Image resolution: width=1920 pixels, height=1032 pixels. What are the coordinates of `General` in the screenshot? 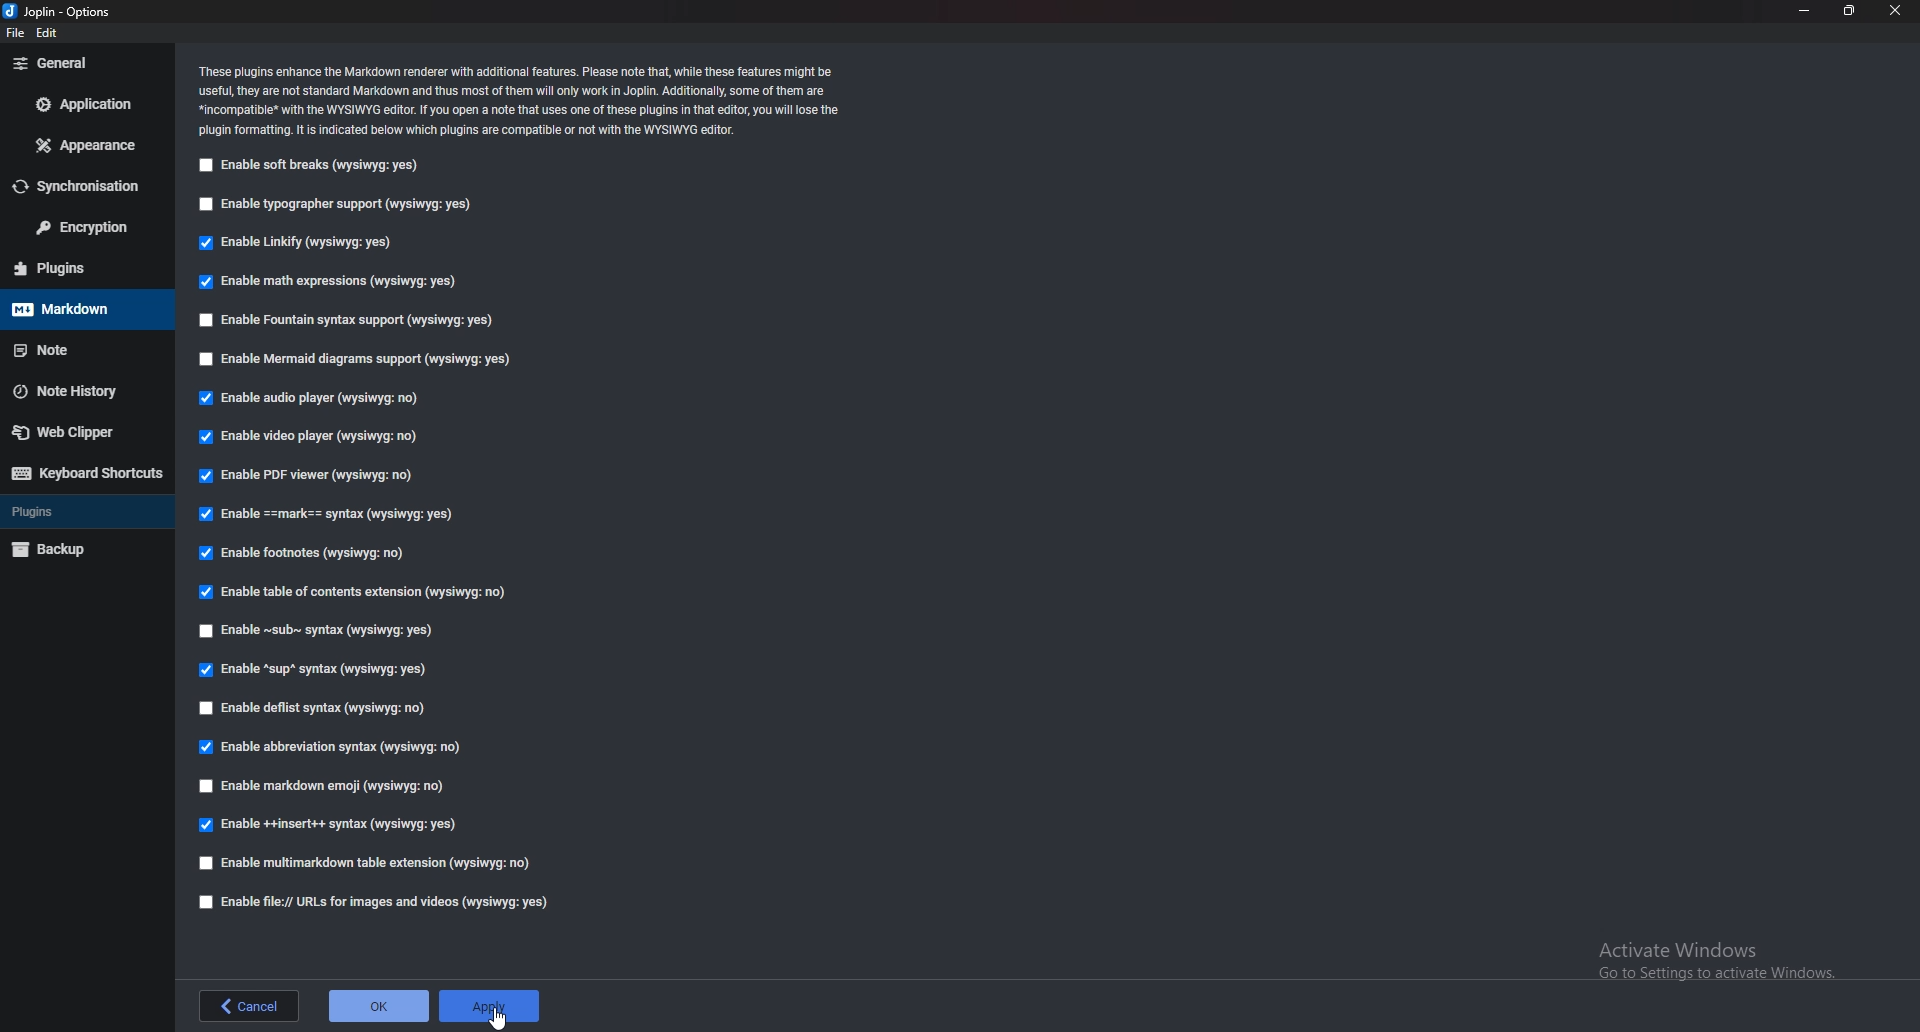 It's located at (86, 64).